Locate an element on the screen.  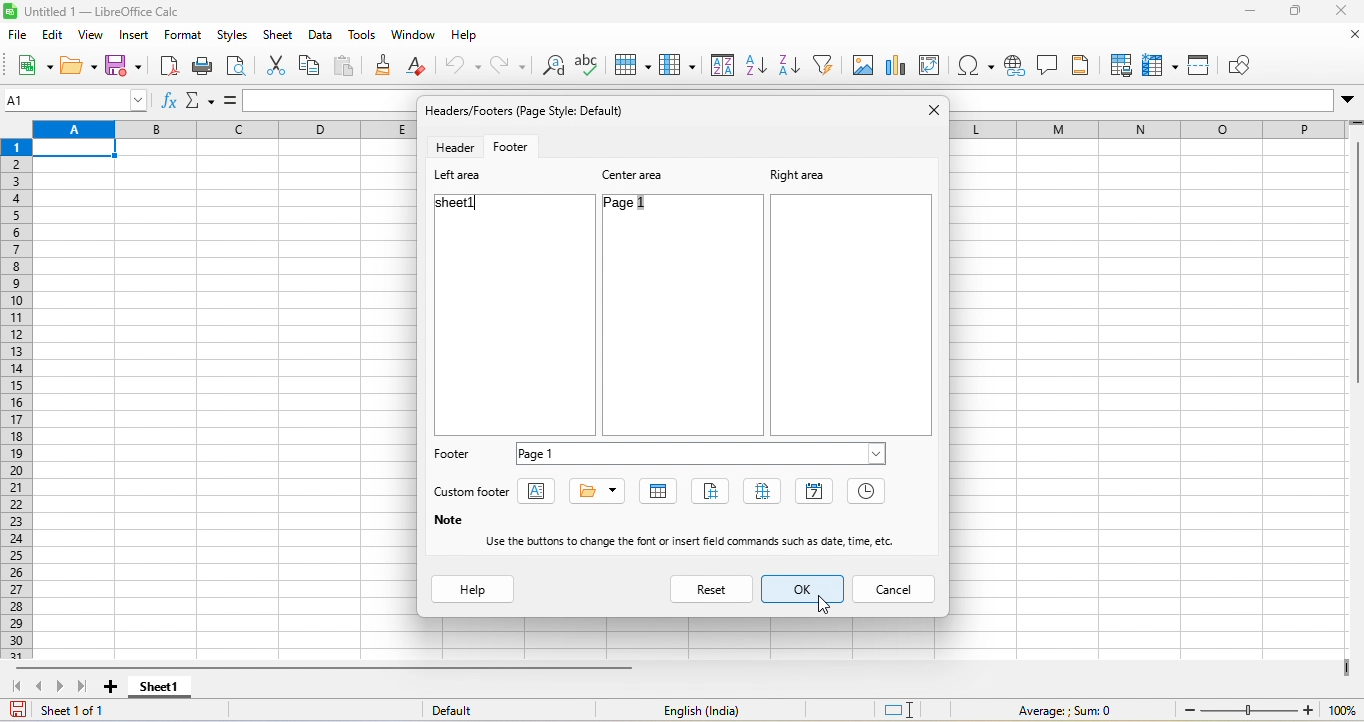
hyperlink is located at coordinates (1012, 68).